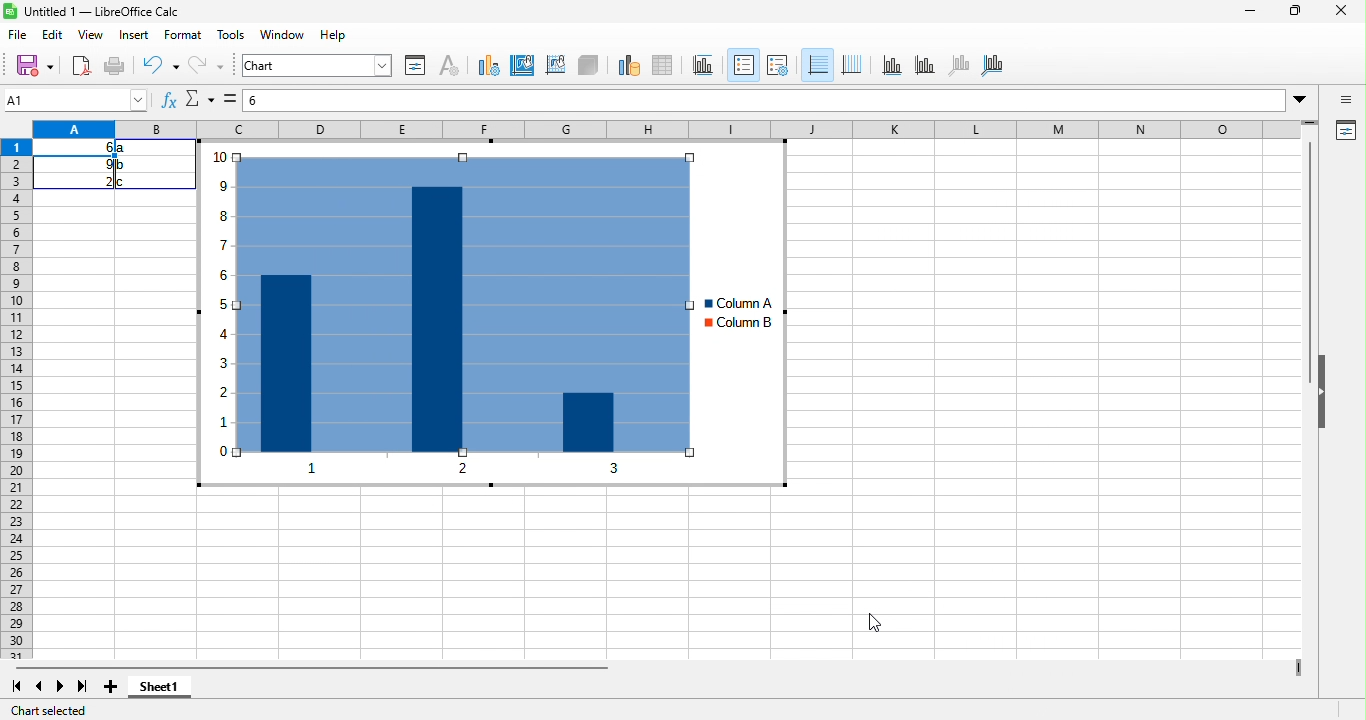 This screenshot has height=720, width=1366. What do you see at coordinates (1293, 663) in the screenshot?
I see `drag to view more columns` at bounding box center [1293, 663].